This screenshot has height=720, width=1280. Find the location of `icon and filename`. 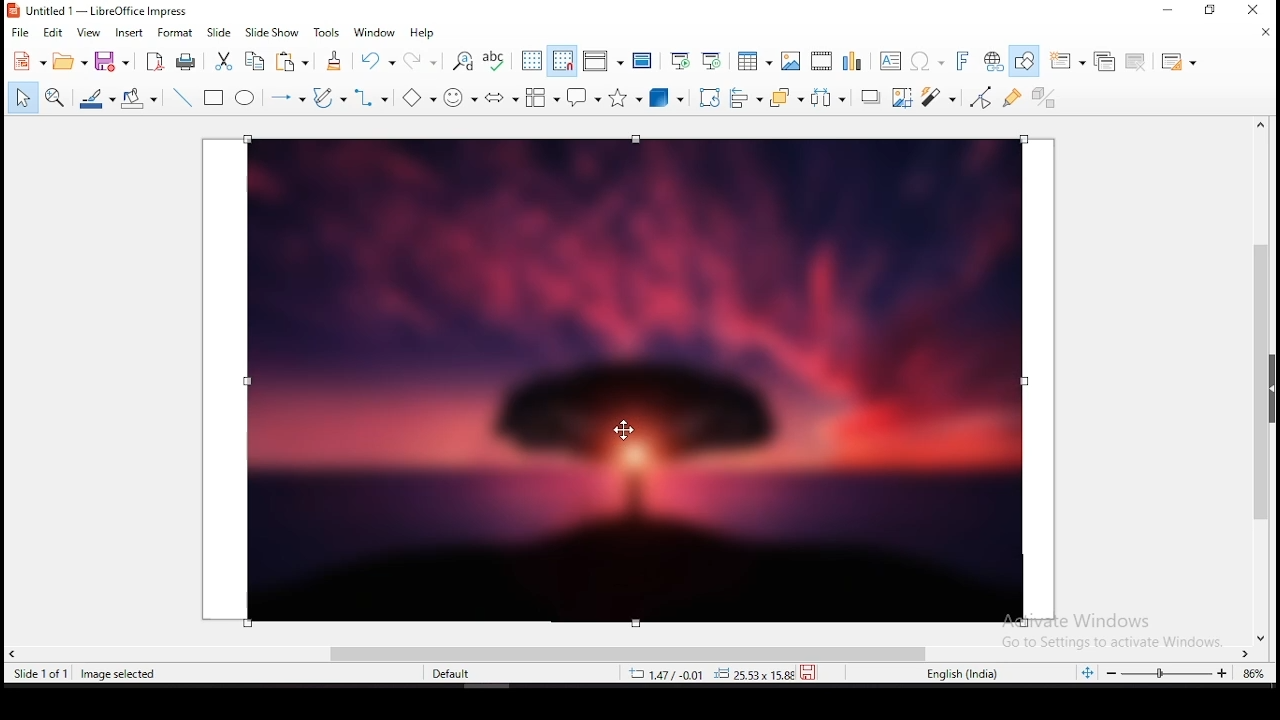

icon and filename is located at coordinates (100, 11).